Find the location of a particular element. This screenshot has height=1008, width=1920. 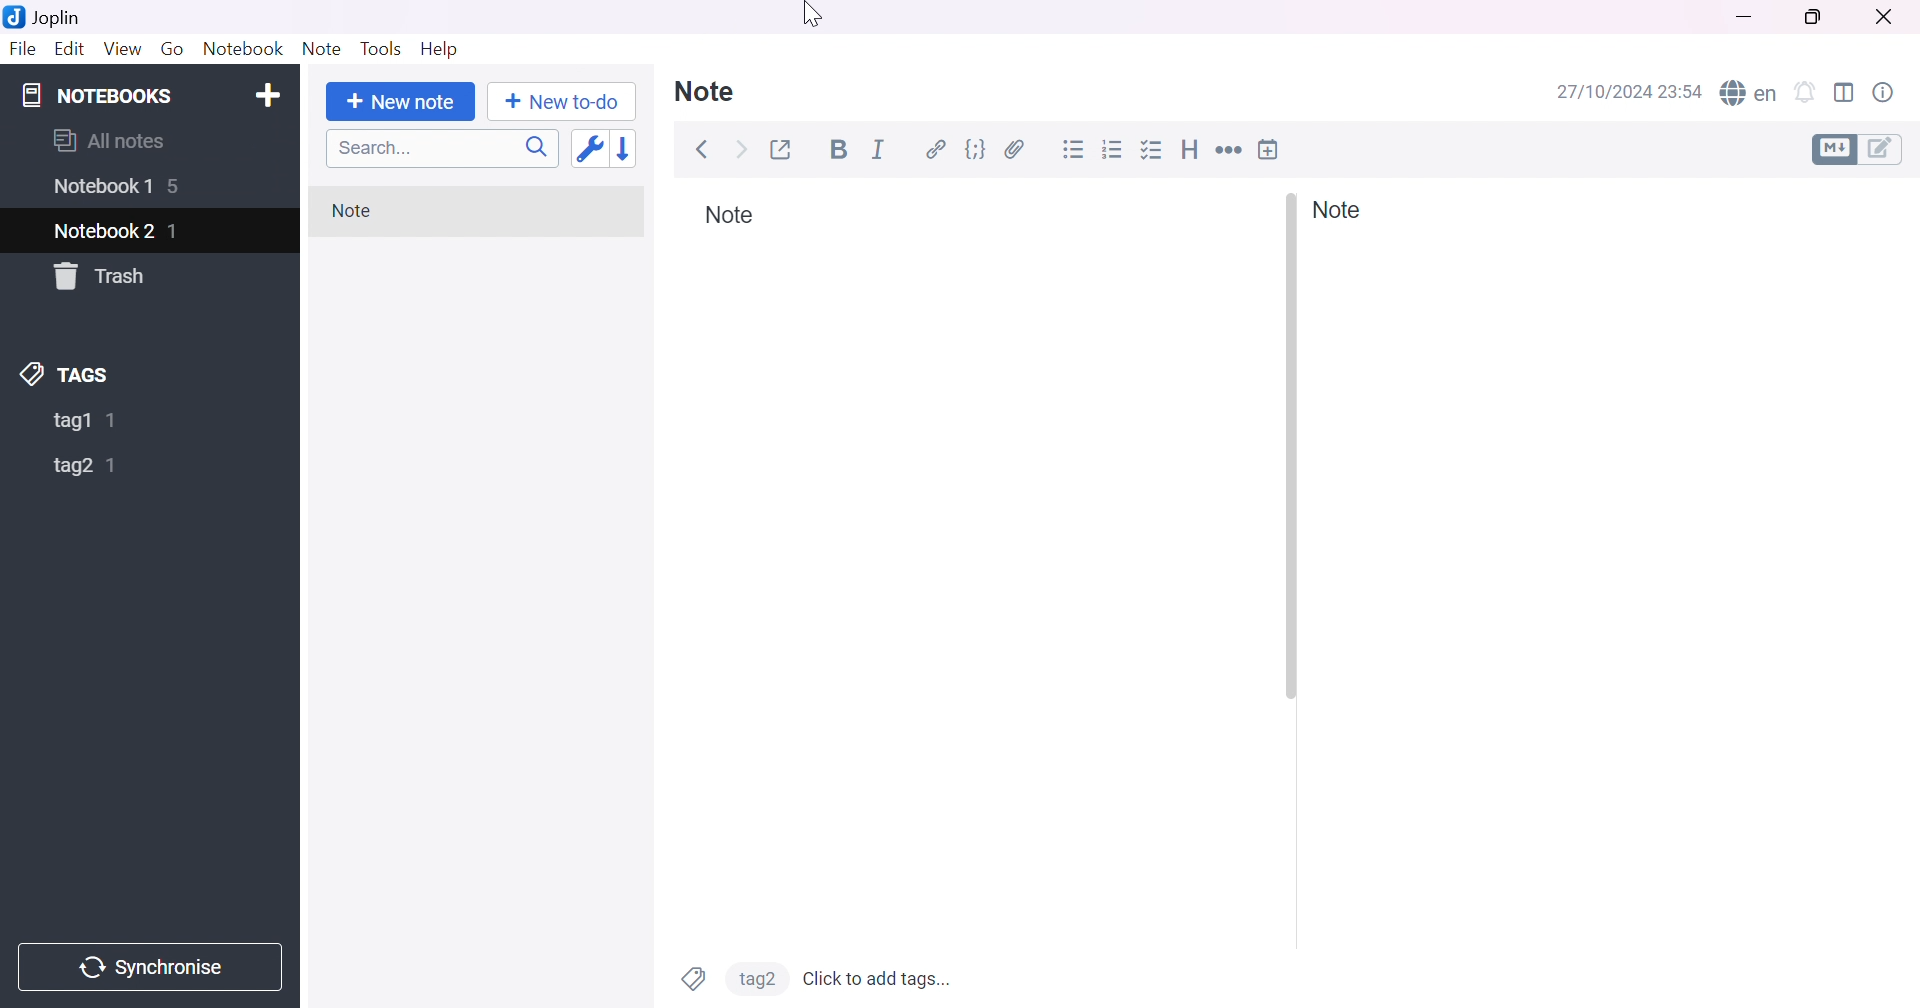

Checkbox is located at coordinates (1154, 149).